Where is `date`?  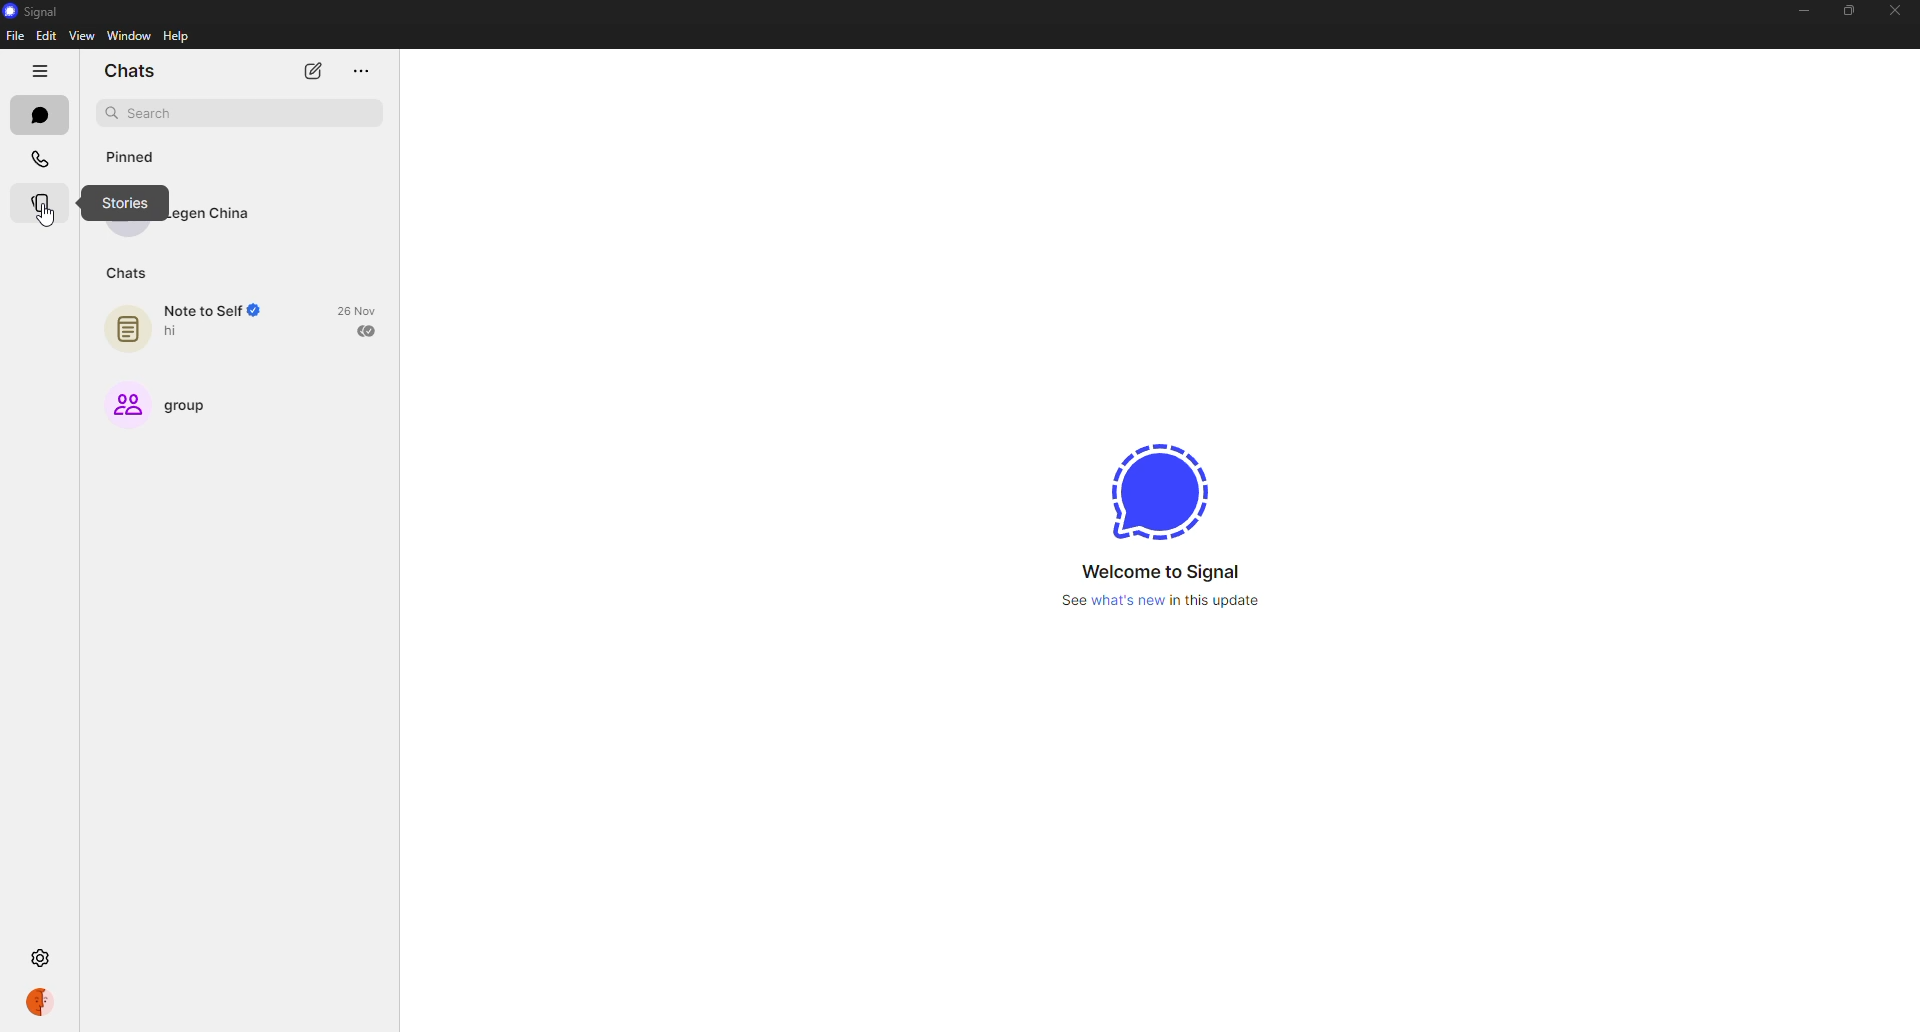 date is located at coordinates (357, 310).